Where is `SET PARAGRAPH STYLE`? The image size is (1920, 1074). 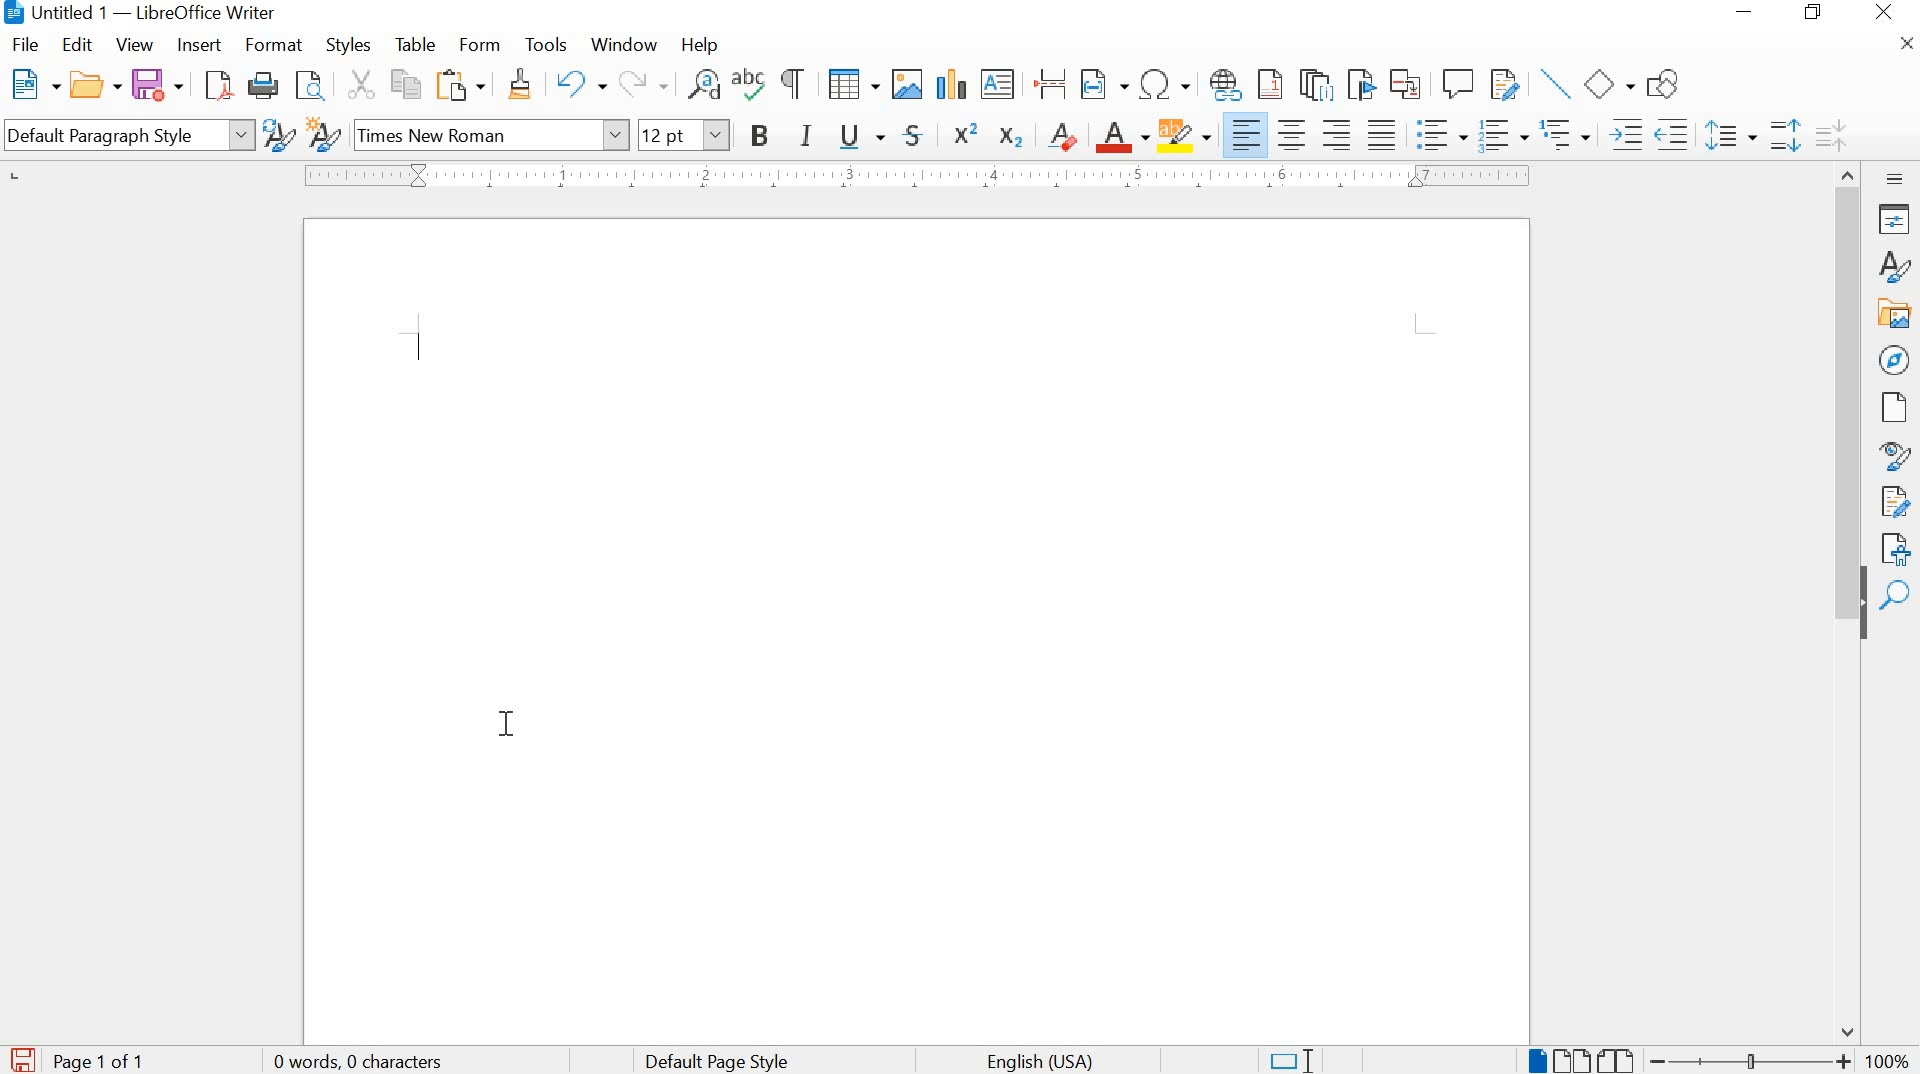 SET PARAGRAPH STYLE is located at coordinates (125, 135).